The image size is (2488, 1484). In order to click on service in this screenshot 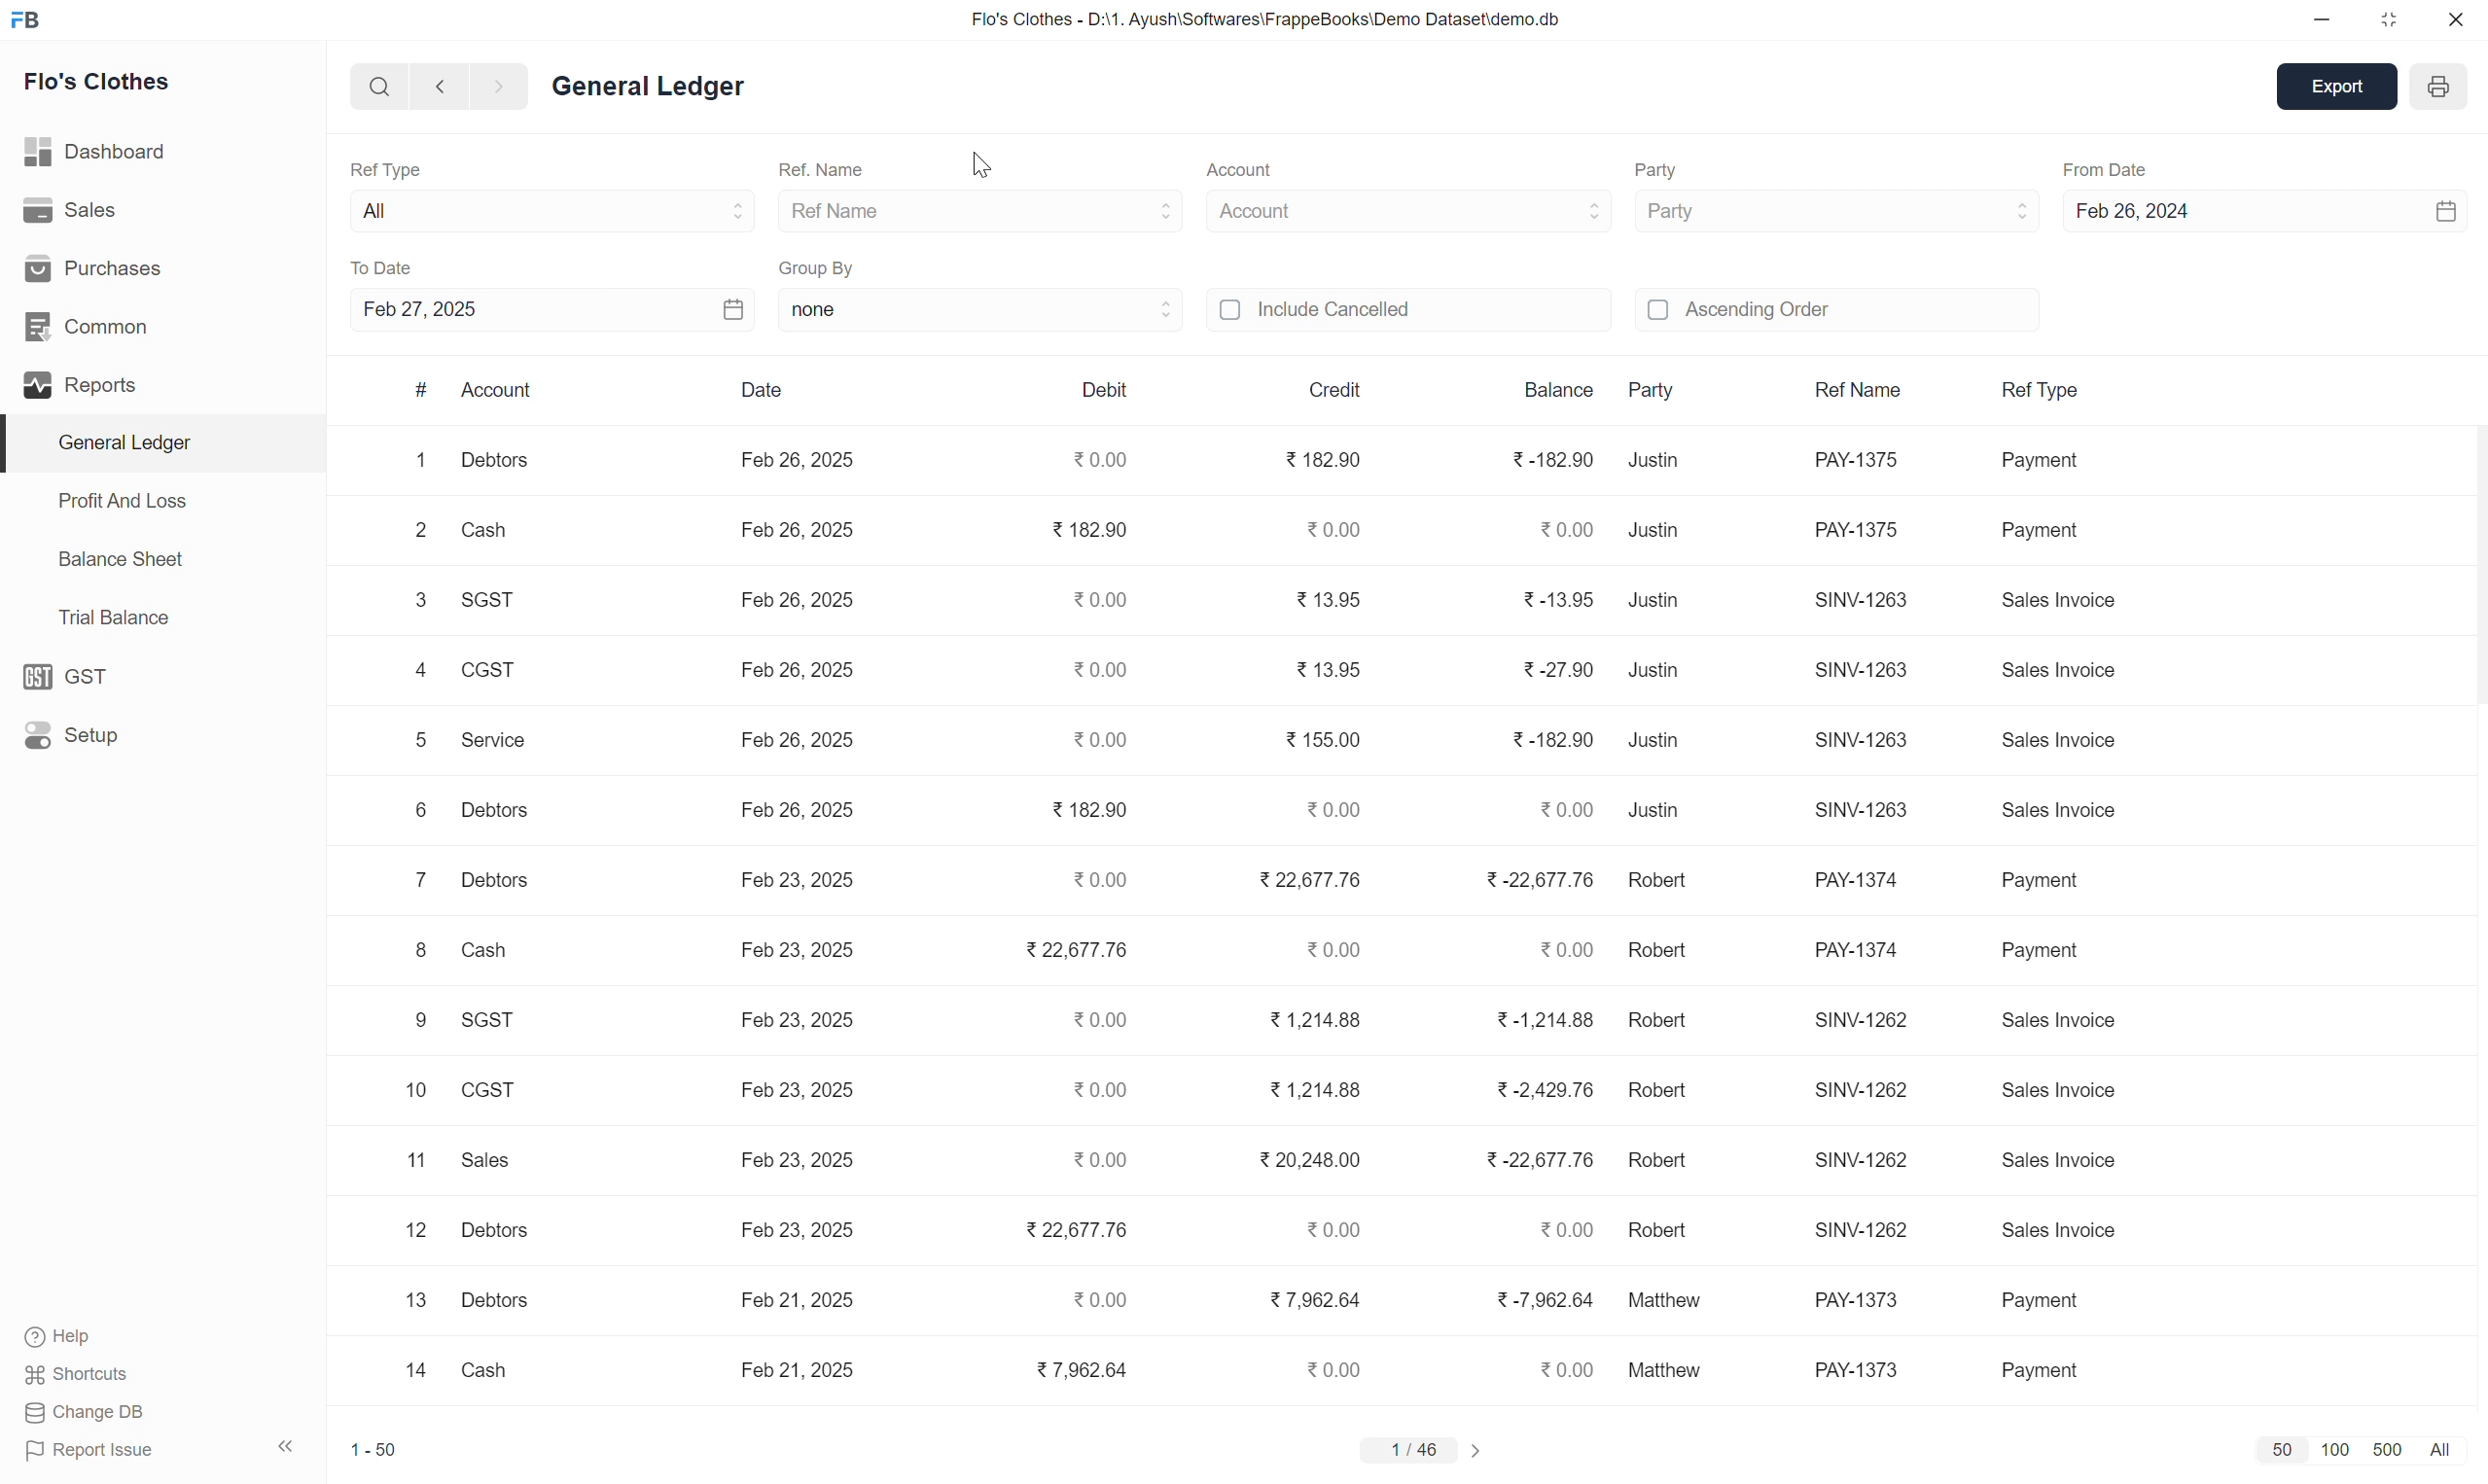, I will do `click(498, 740)`.